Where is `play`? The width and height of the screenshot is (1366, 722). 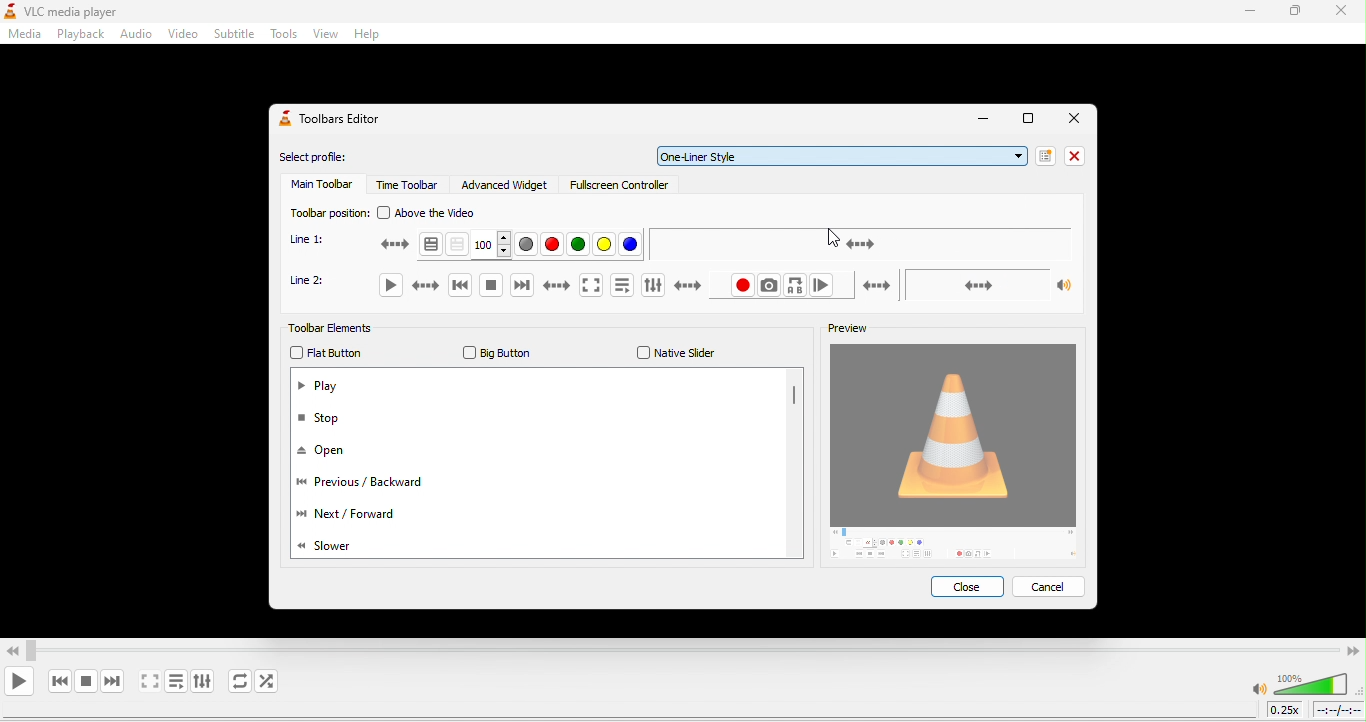
play is located at coordinates (326, 384).